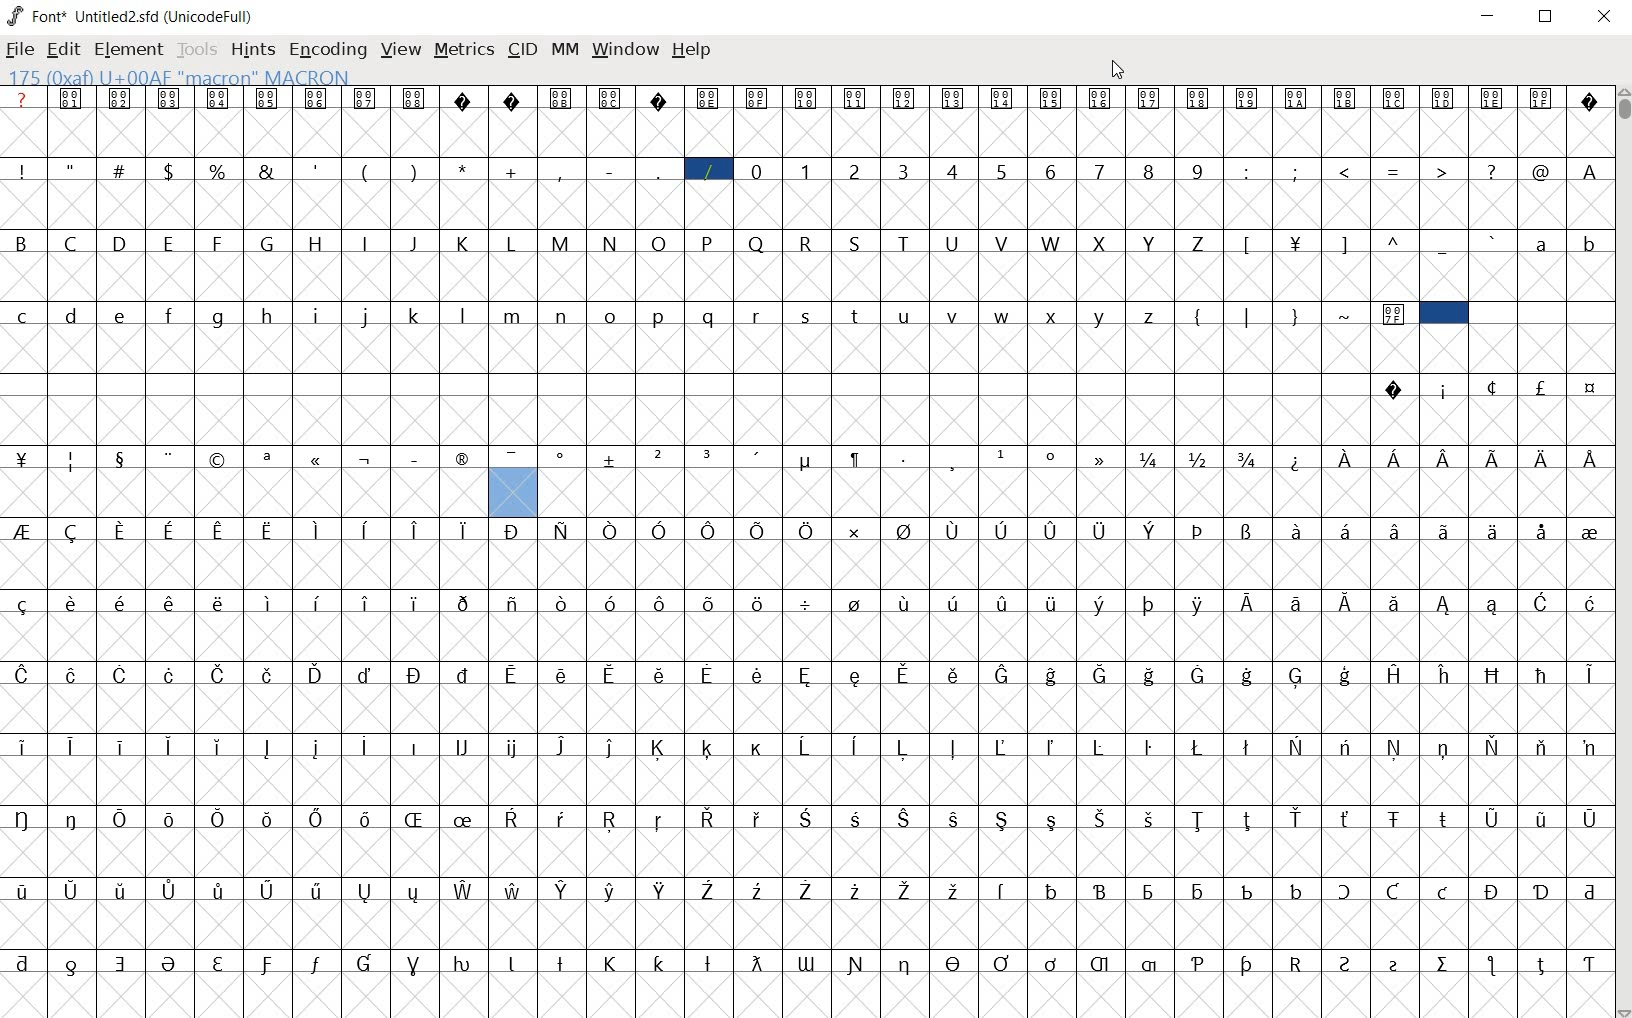 The width and height of the screenshot is (1632, 1018). Describe the element at coordinates (1345, 674) in the screenshot. I see `Symbol` at that location.